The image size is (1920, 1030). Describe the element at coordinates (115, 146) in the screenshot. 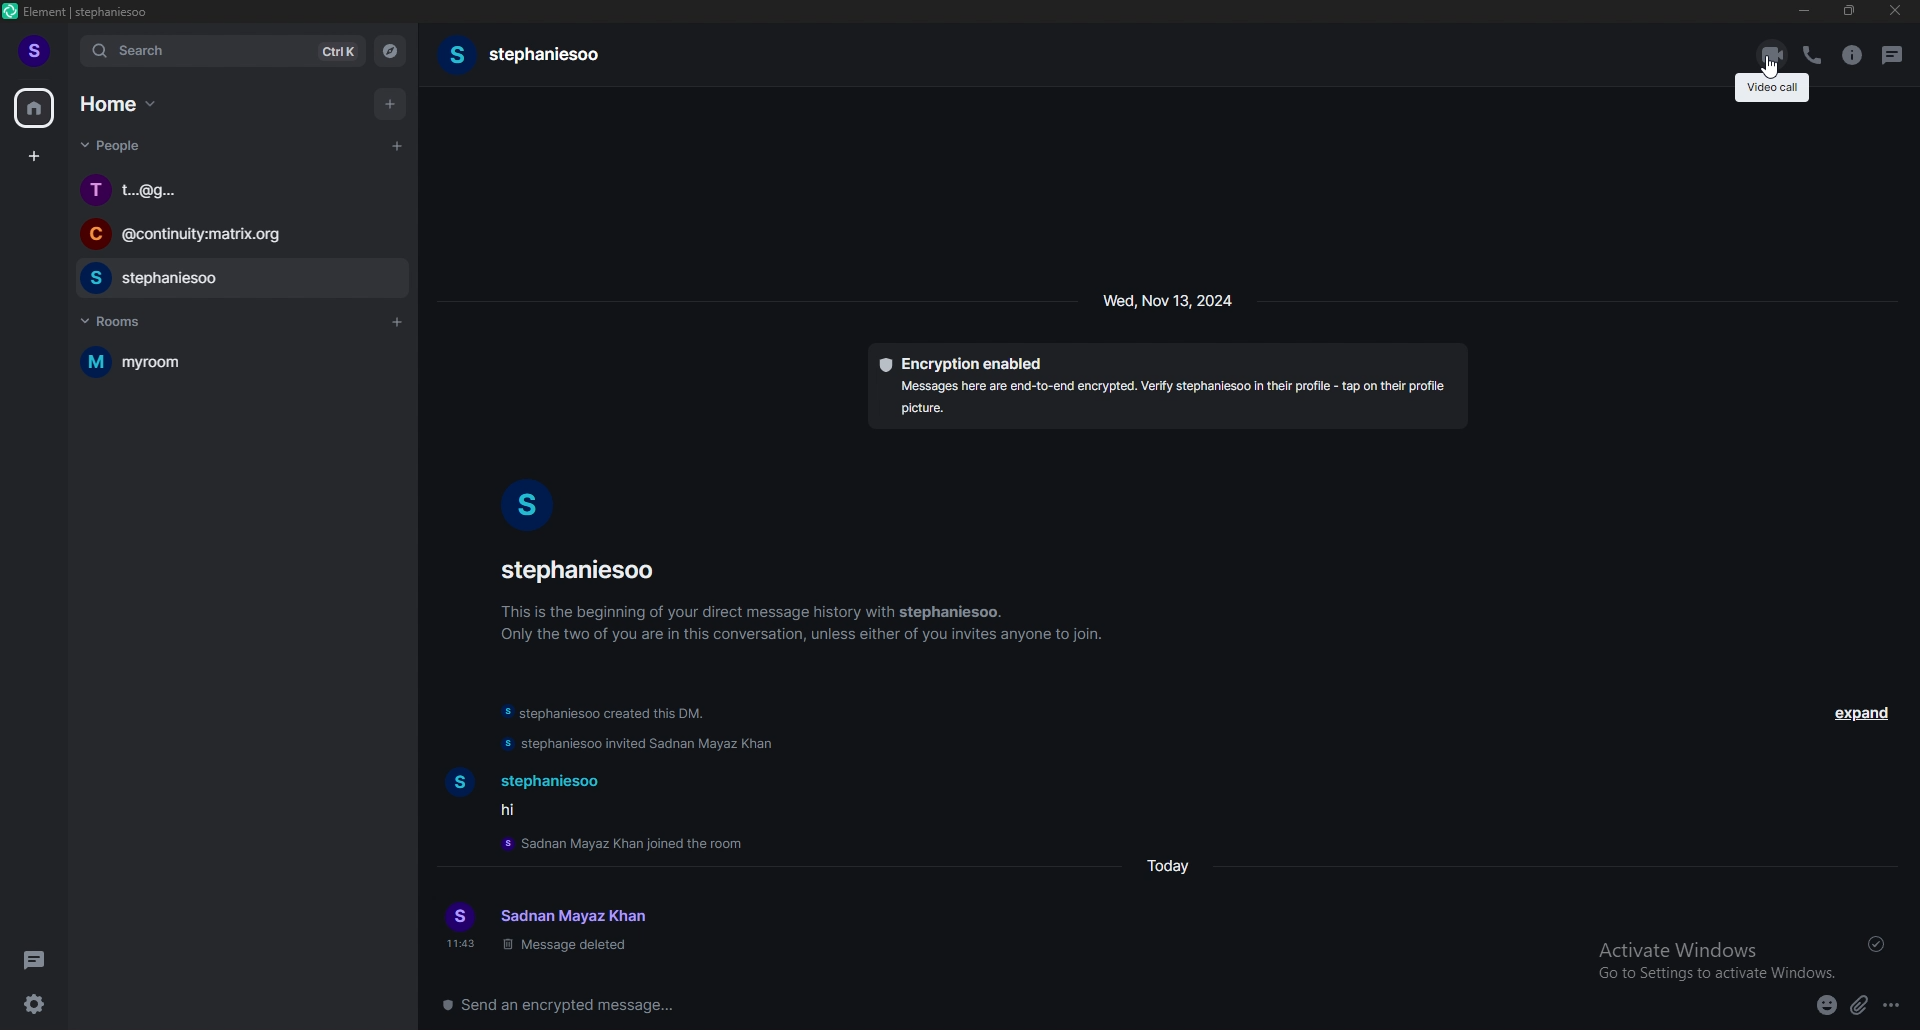

I see `people` at that location.